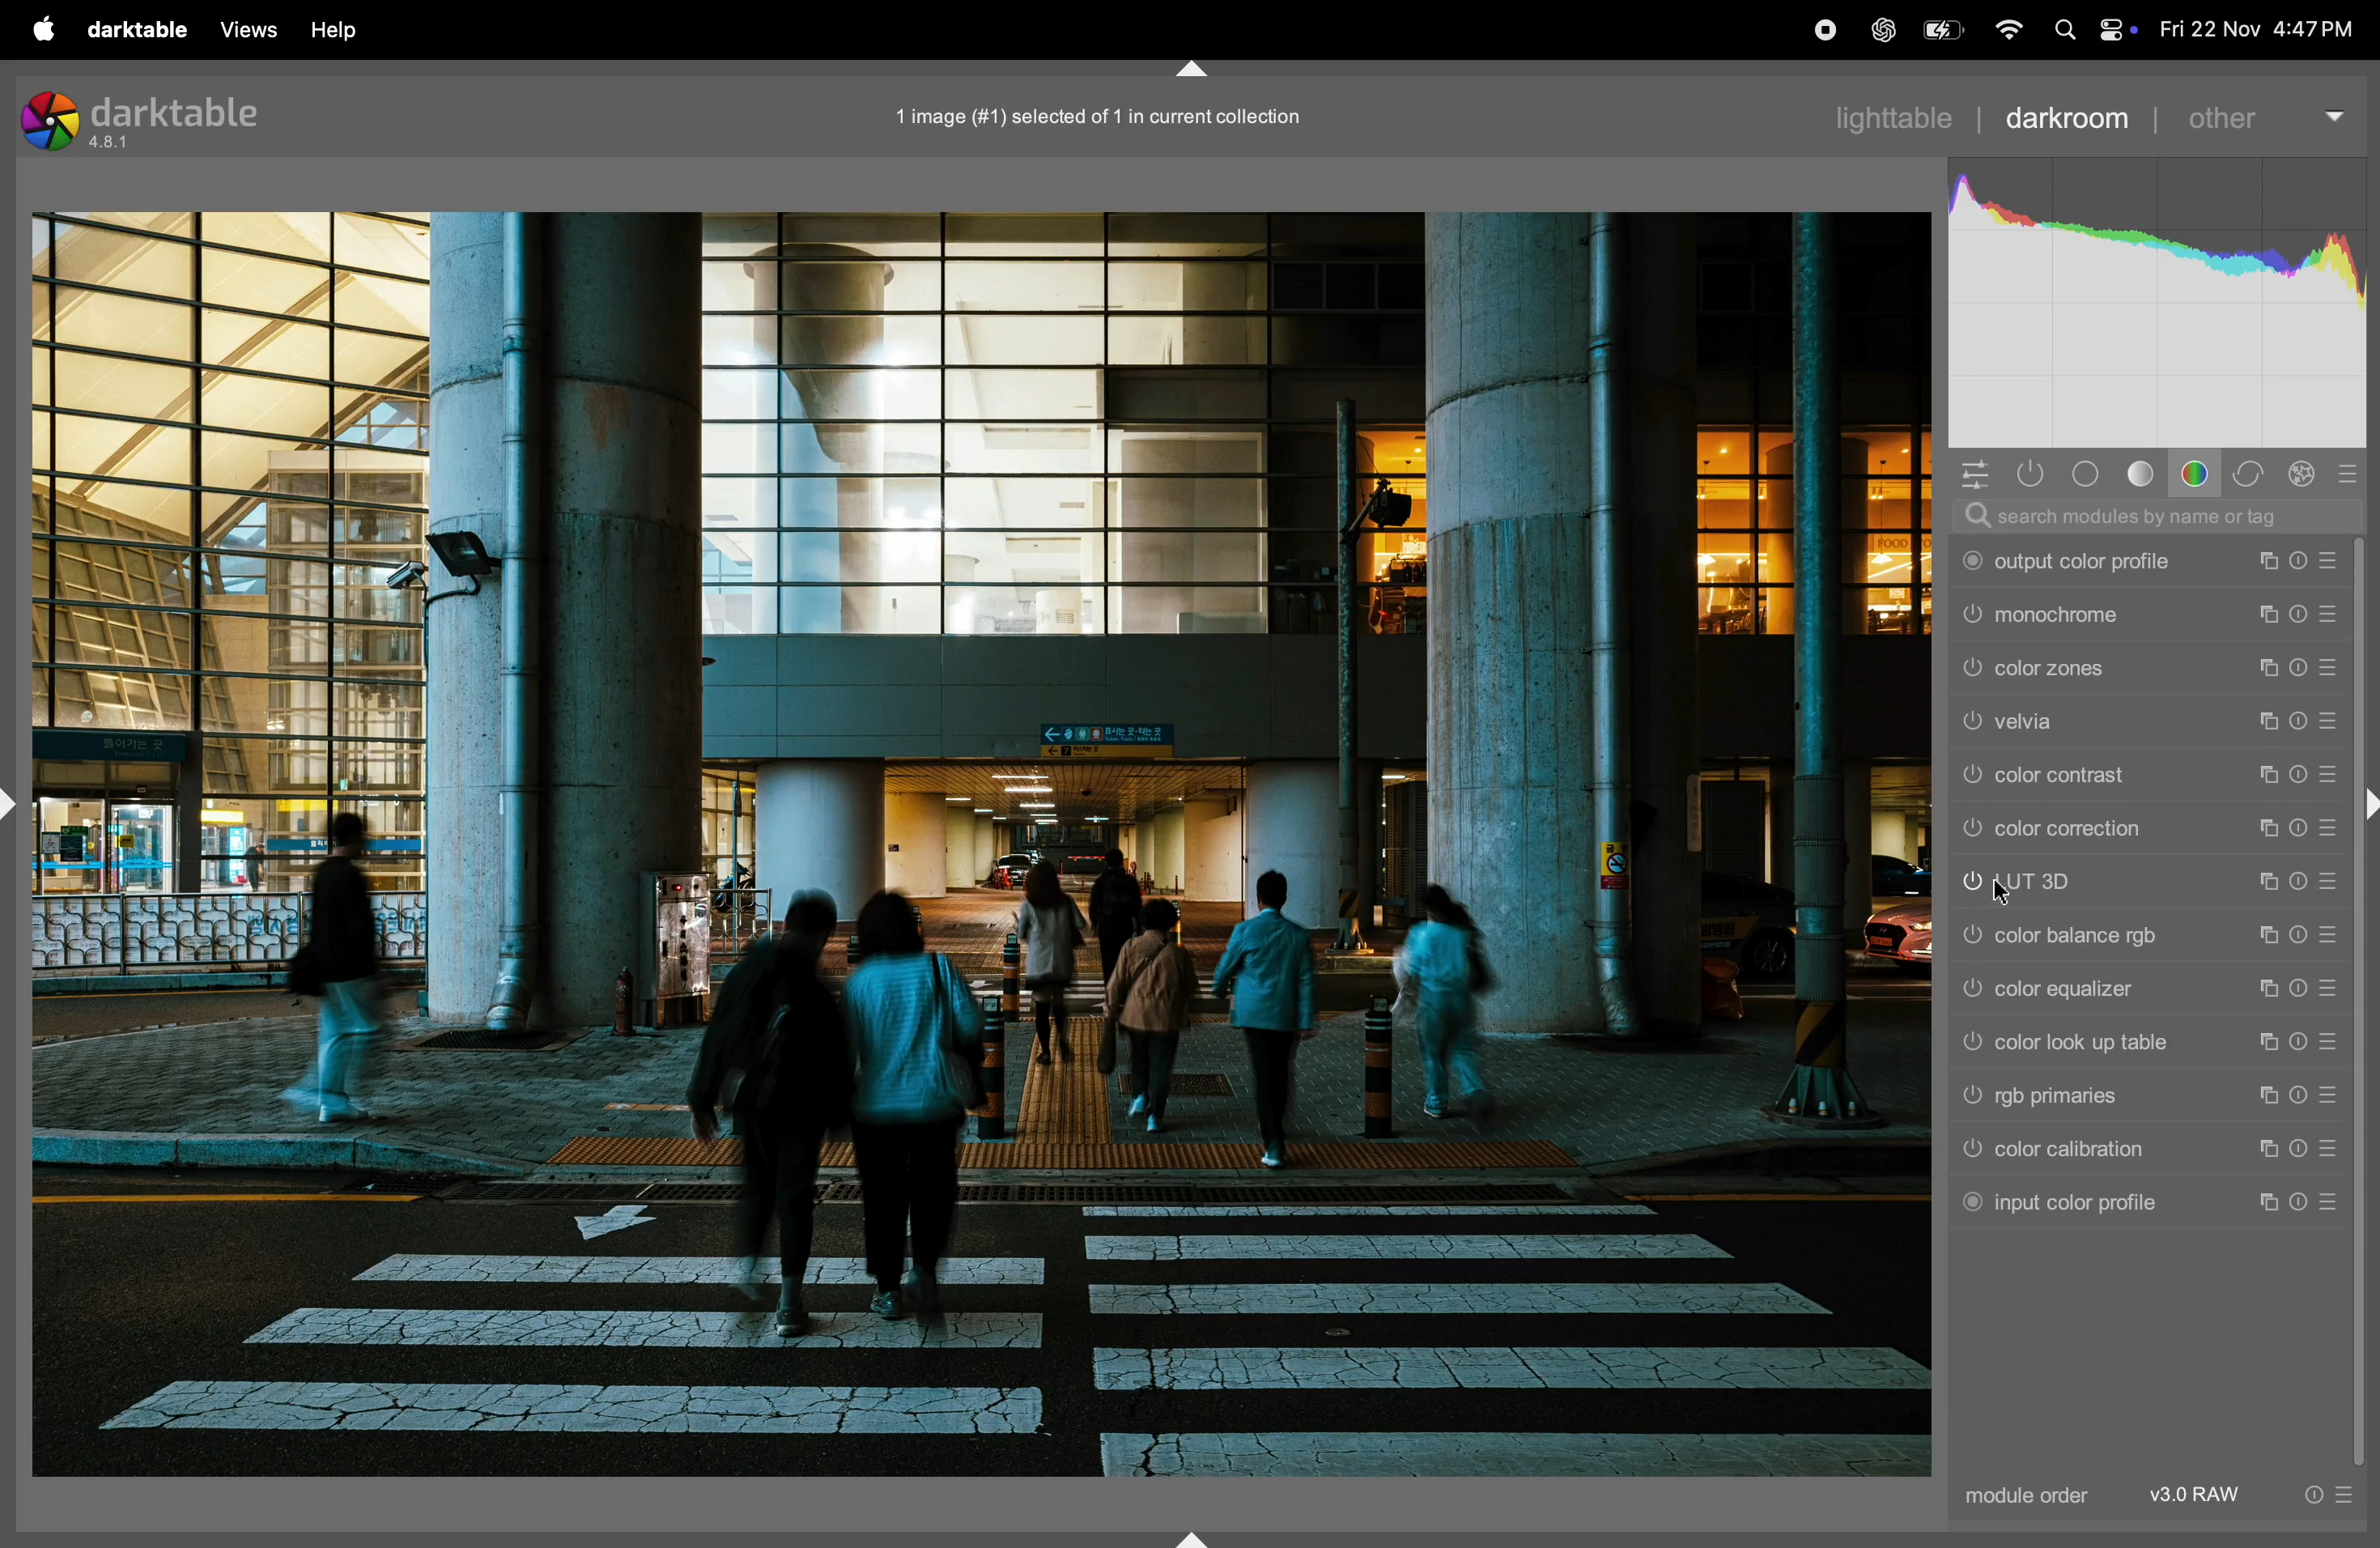 This screenshot has width=2380, height=1548. What do you see at coordinates (2262, 825) in the screenshot?
I see `multiple intance actions` at bounding box center [2262, 825].